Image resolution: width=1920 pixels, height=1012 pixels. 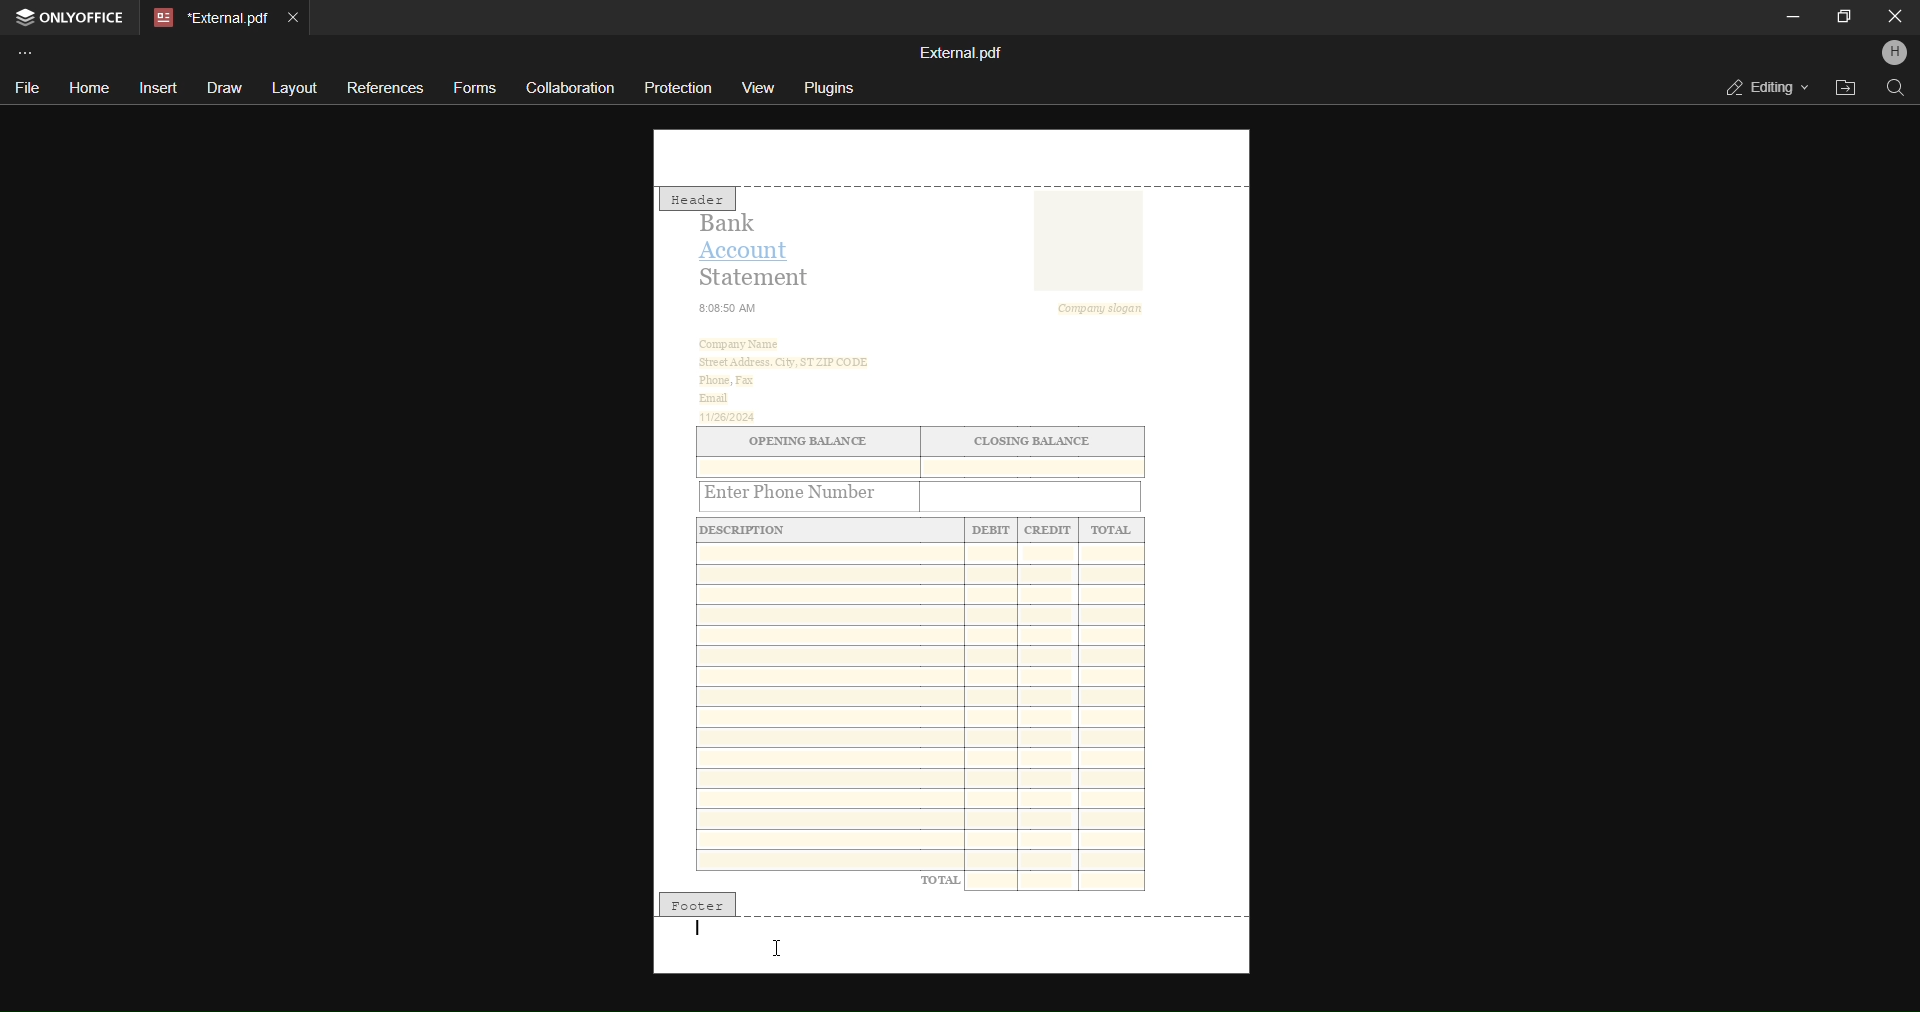 What do you see at coordinates (1048, 531) in the screenshot?
I see `CREDIT` at bounding box center [1048, 531].